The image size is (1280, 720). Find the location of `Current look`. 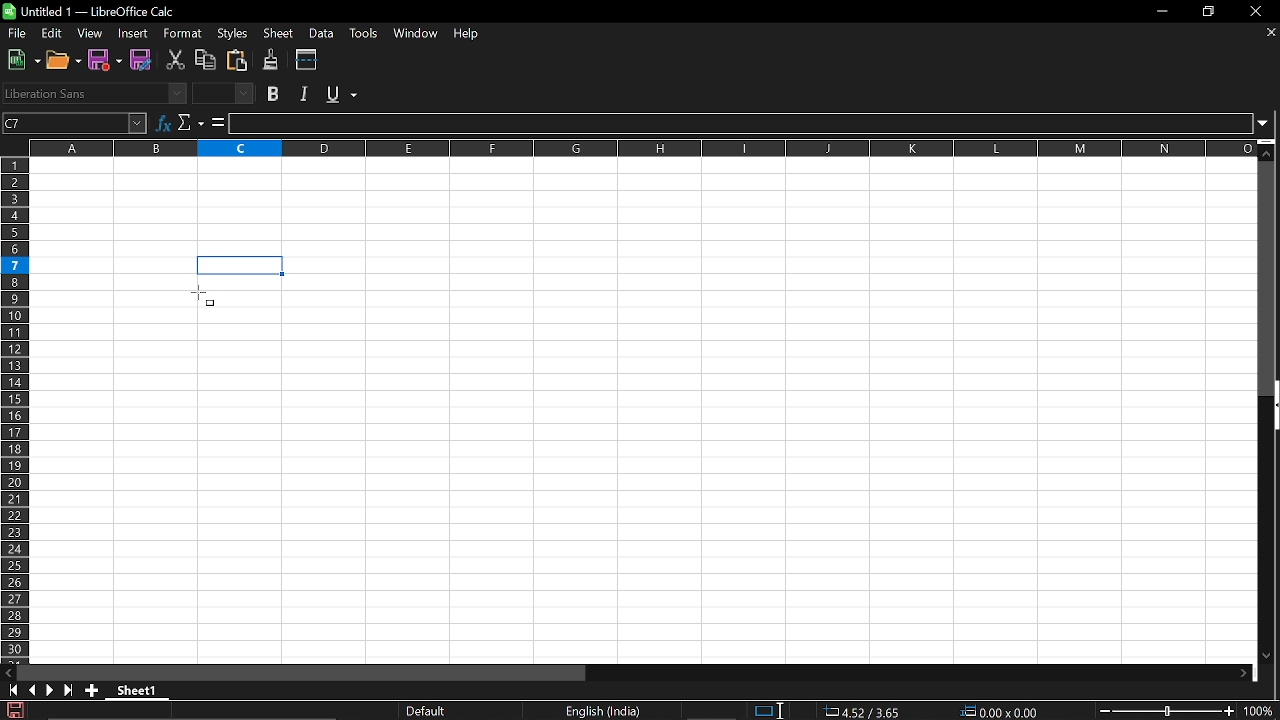

Current look is located at coordinates (428, 711).